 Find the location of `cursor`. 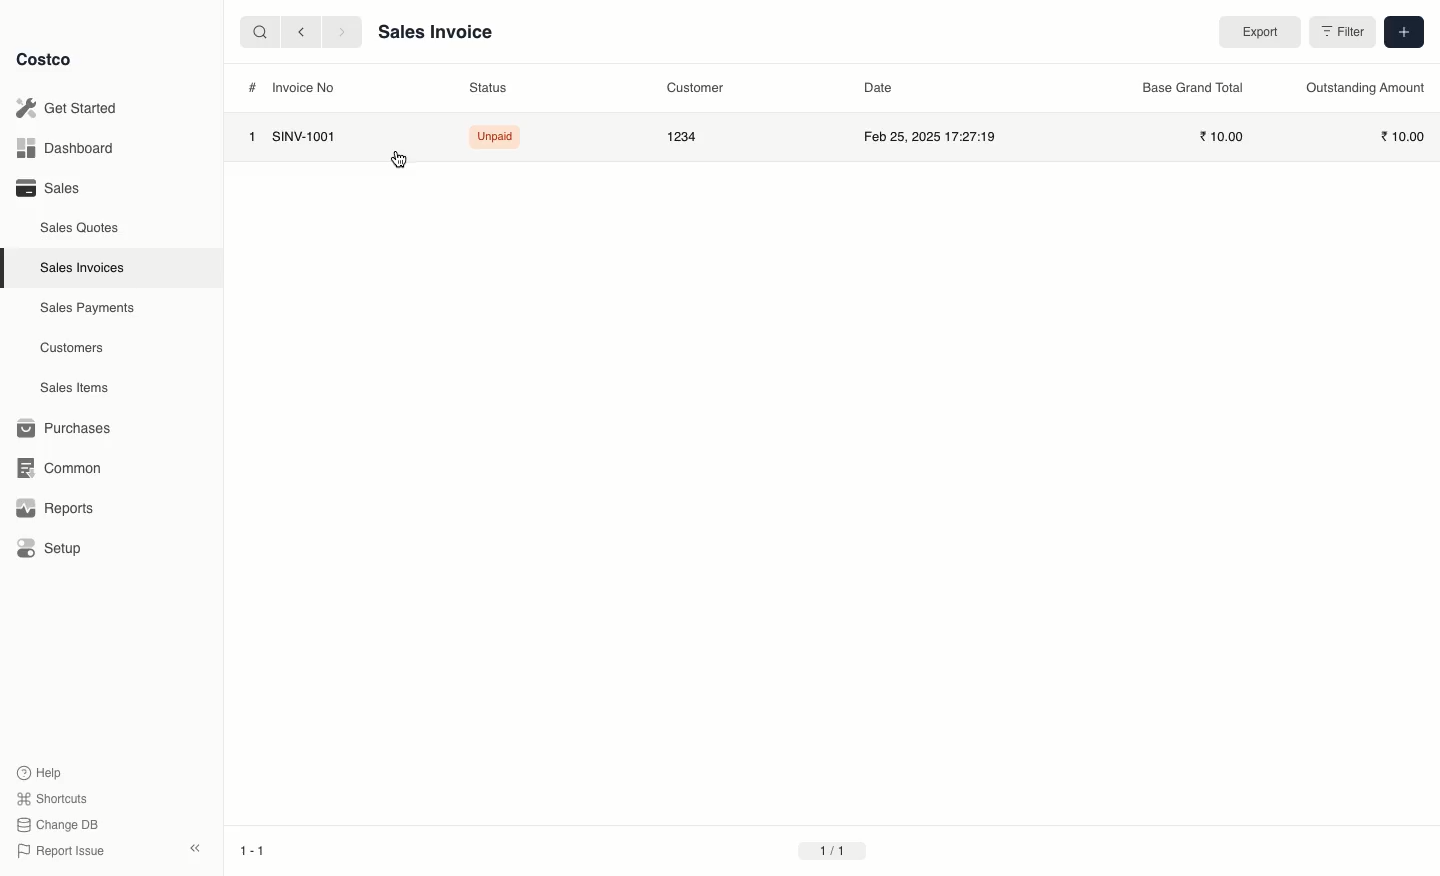

cursor is located at coordinates (397, 160).